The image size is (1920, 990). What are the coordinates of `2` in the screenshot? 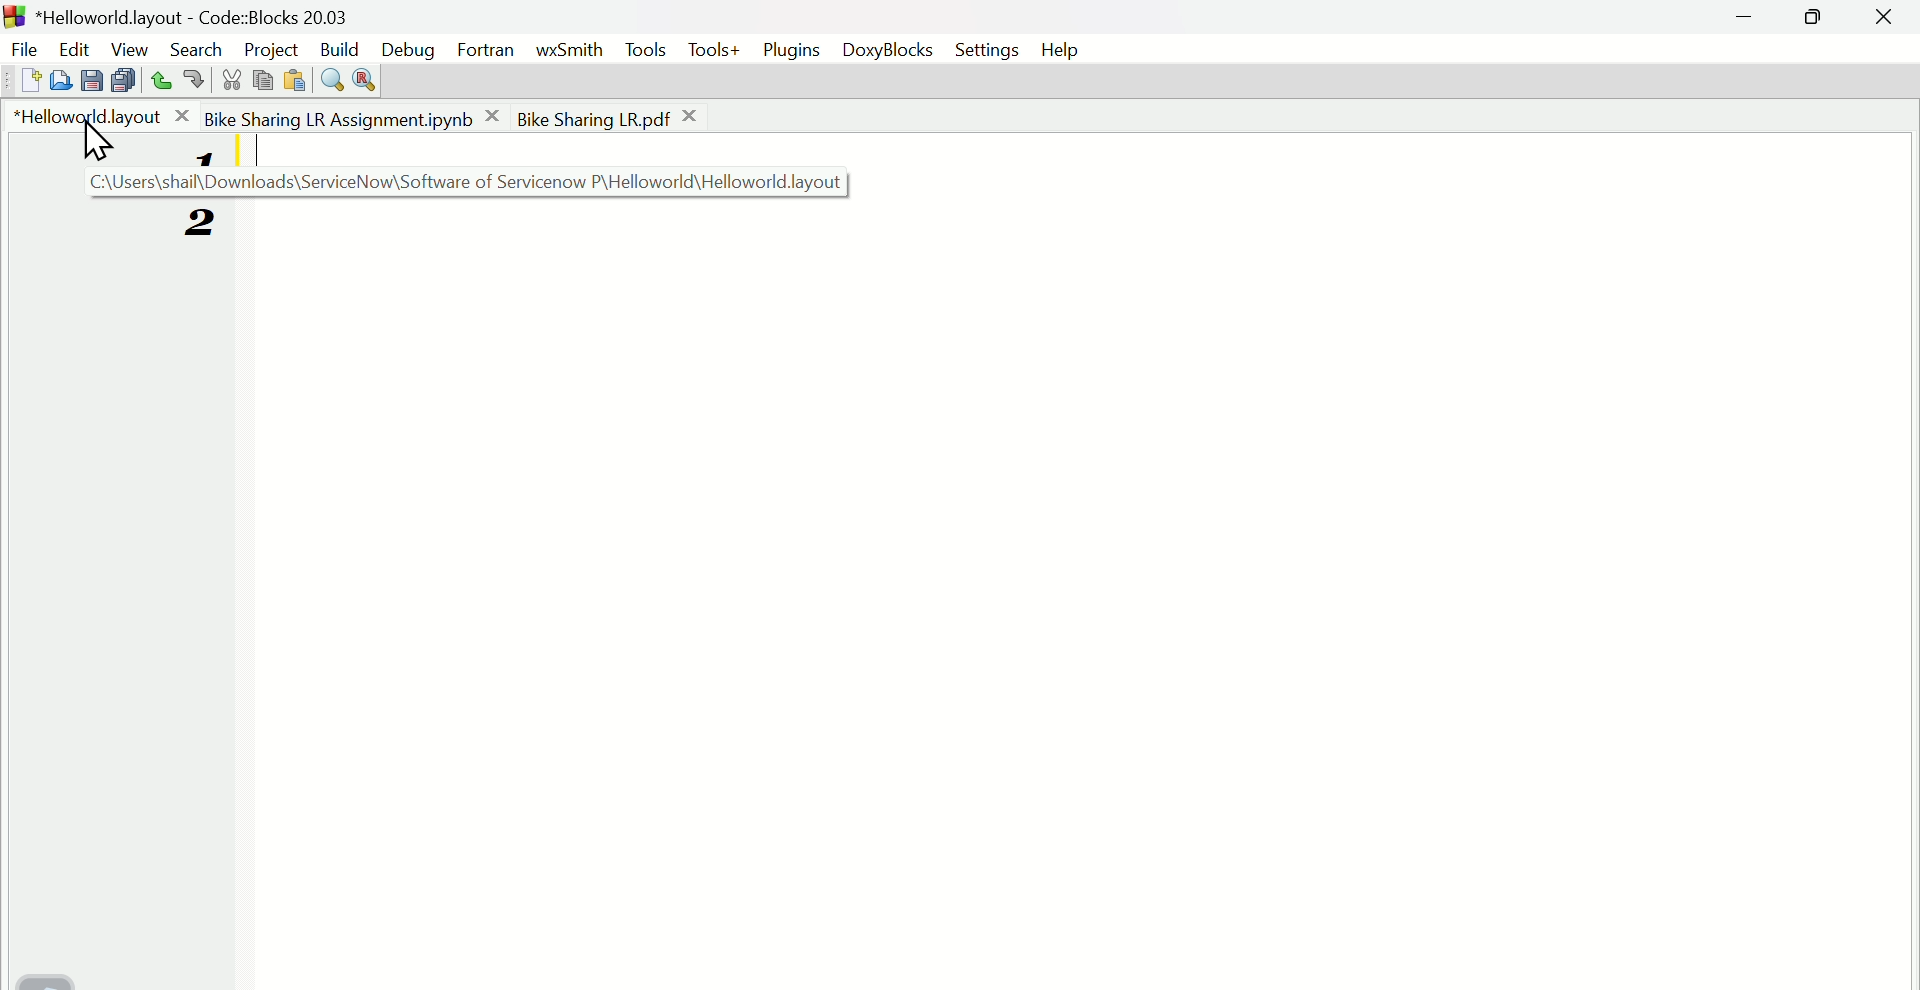 It's located at (193, 224).